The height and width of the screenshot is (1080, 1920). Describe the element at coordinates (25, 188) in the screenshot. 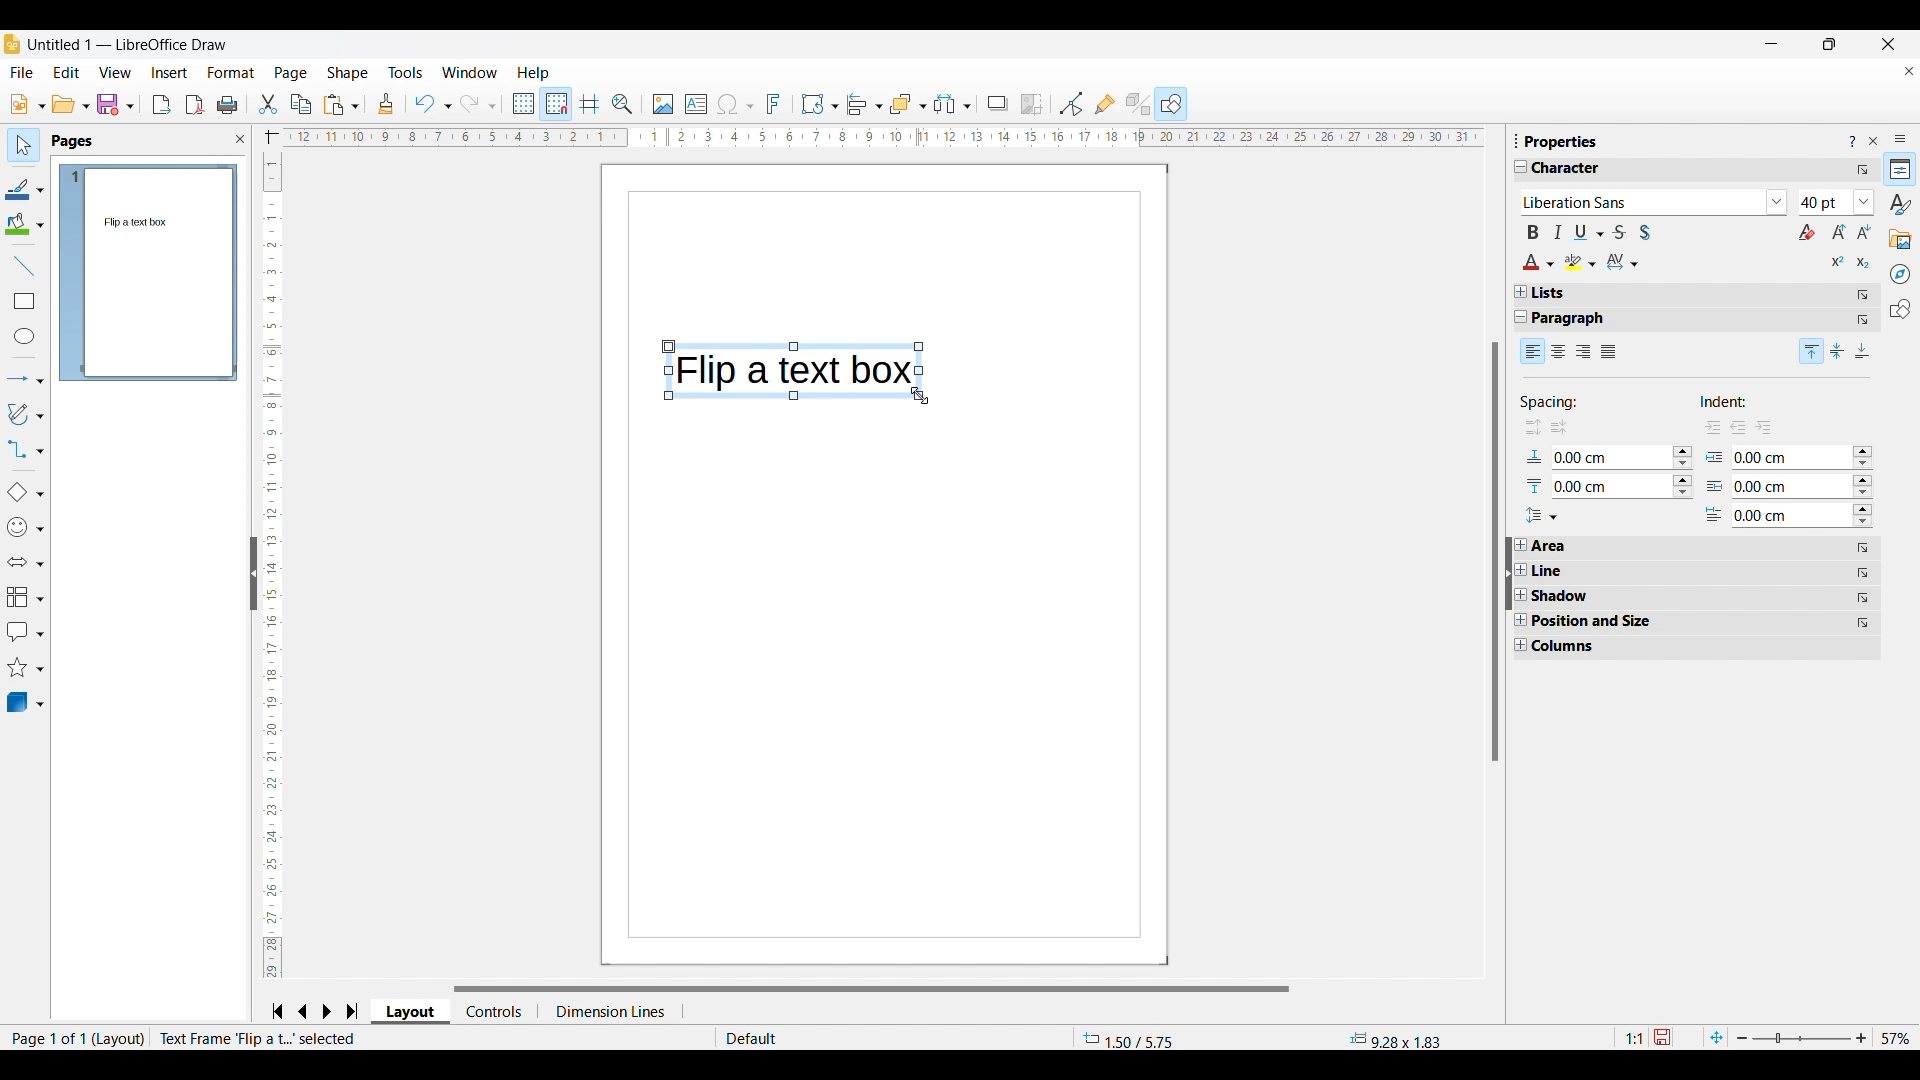

I see `Line color options` at that location.